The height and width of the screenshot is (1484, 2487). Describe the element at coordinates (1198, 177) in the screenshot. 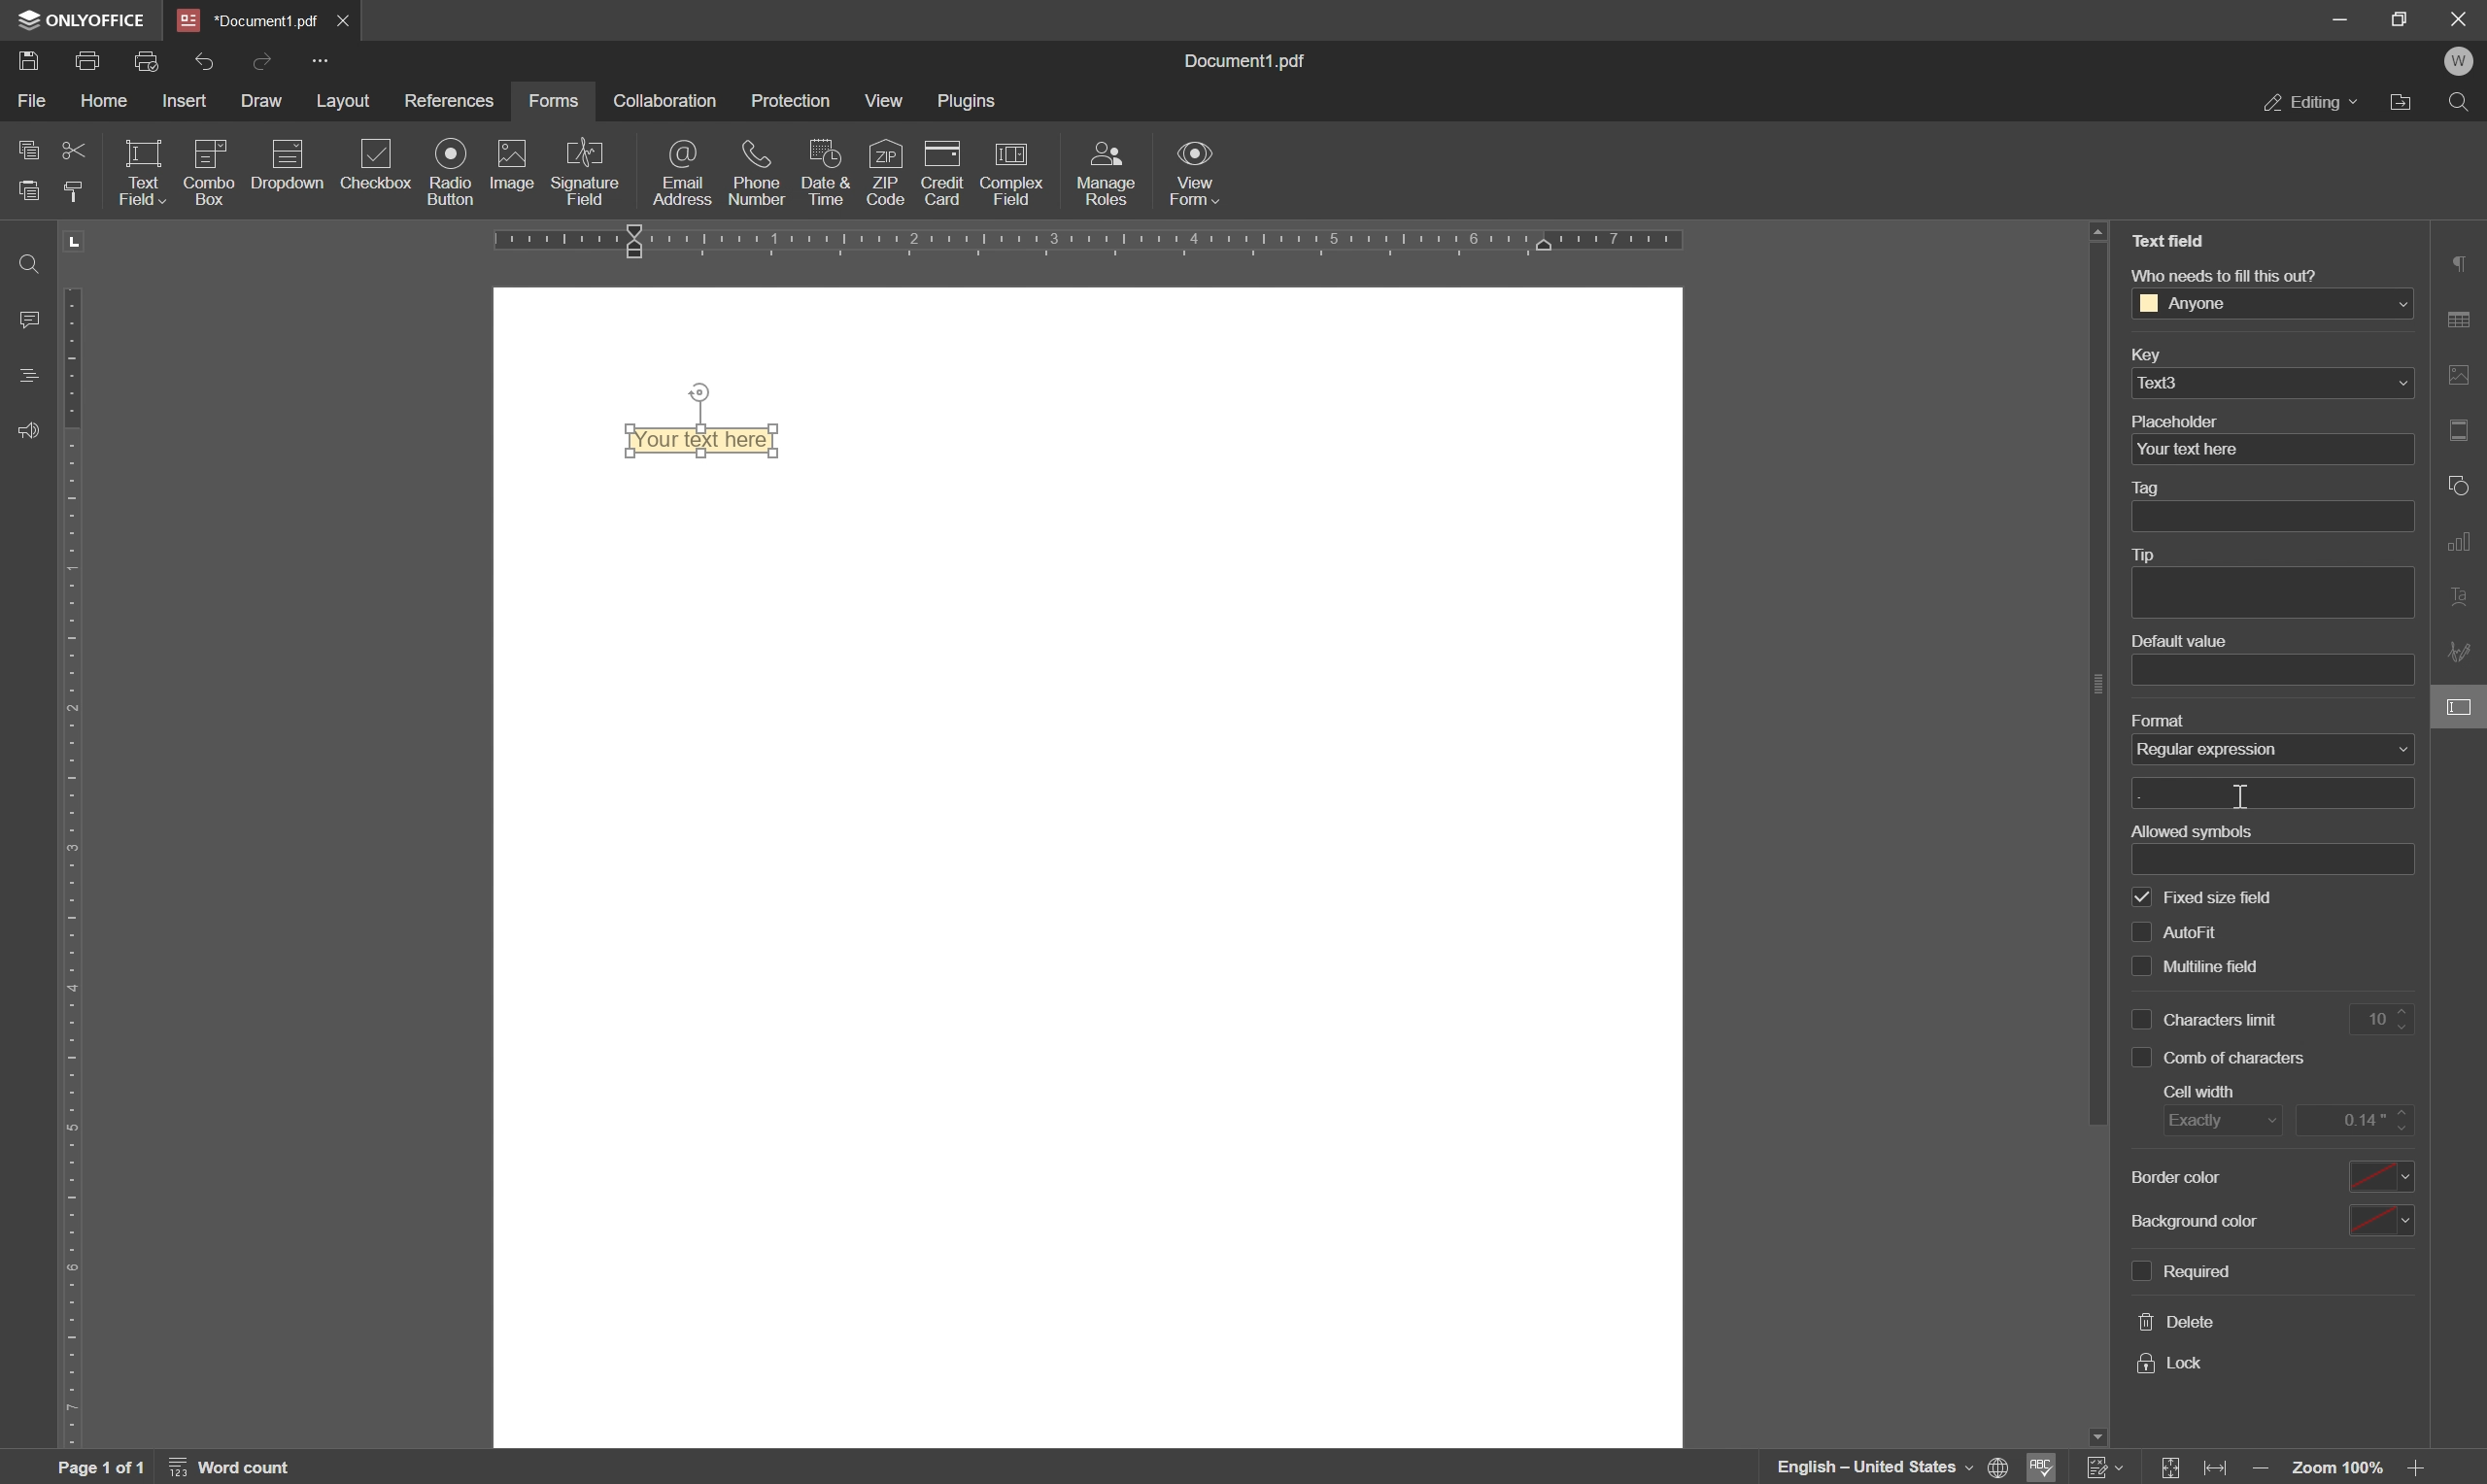

I see `view form` at that location.